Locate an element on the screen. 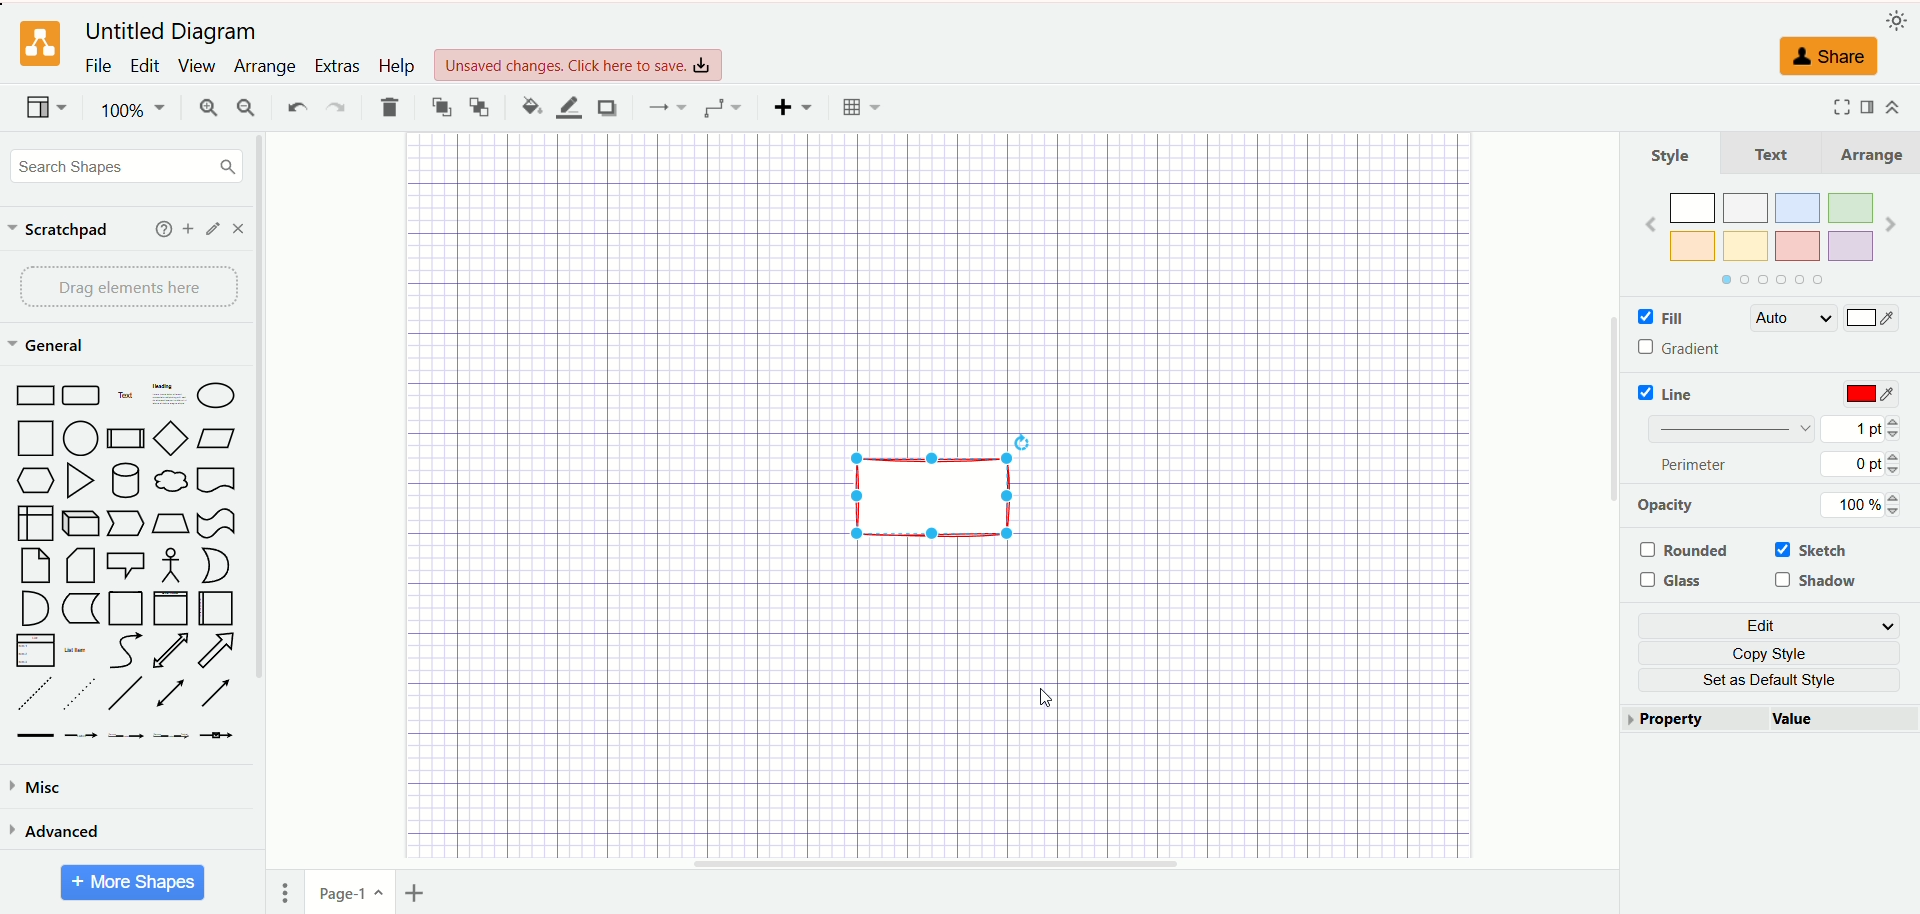  undo is located at coordinates (295, 106).